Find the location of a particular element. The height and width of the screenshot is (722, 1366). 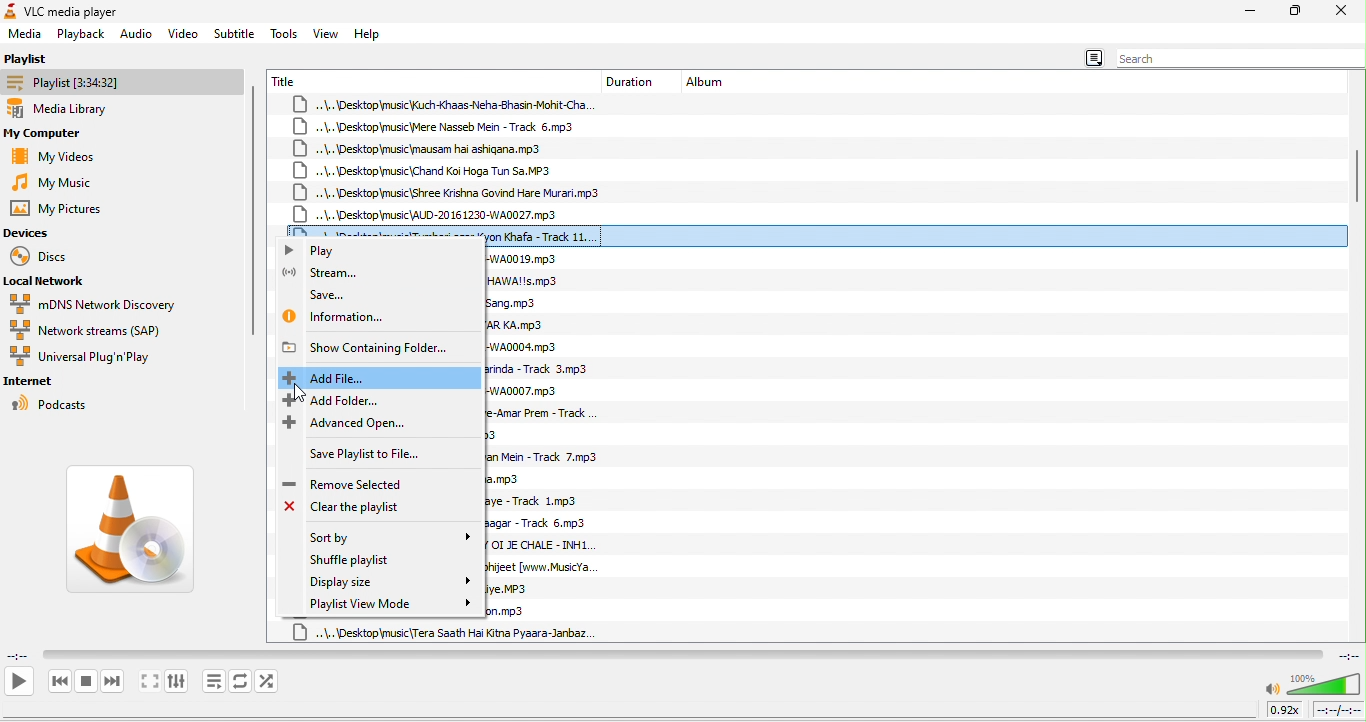

display size is located at coordinates (387, 581).